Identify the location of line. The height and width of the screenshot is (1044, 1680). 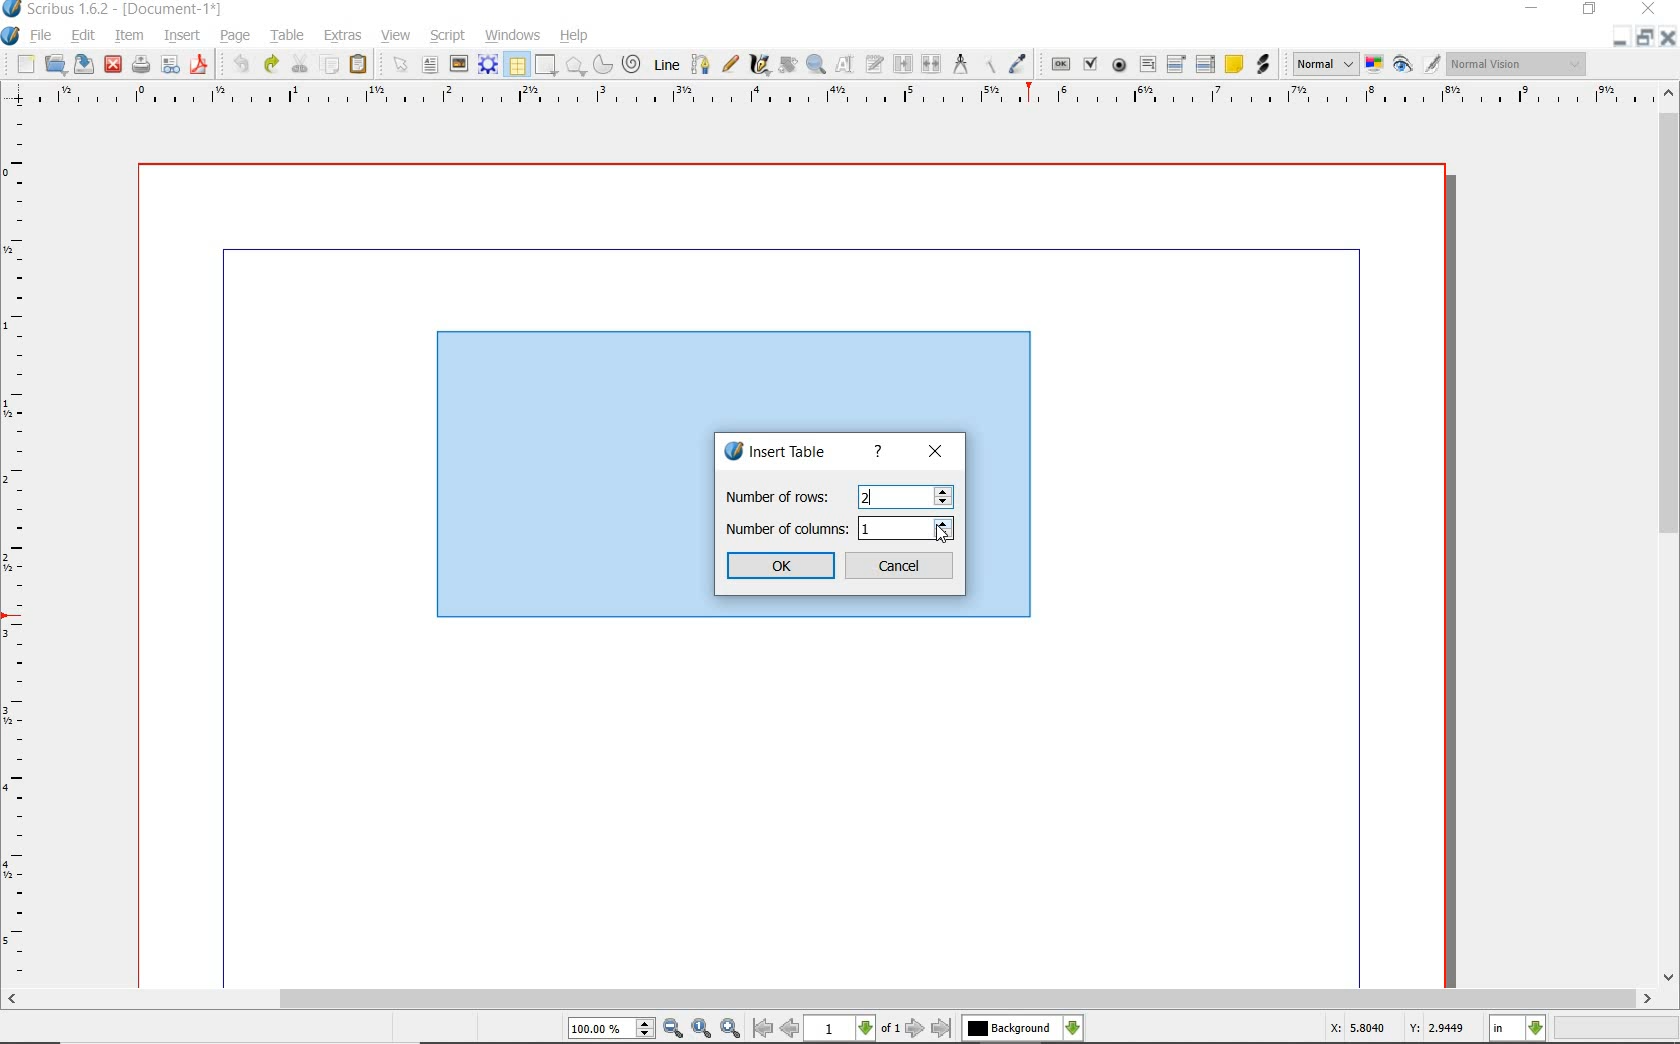
(667, 63).